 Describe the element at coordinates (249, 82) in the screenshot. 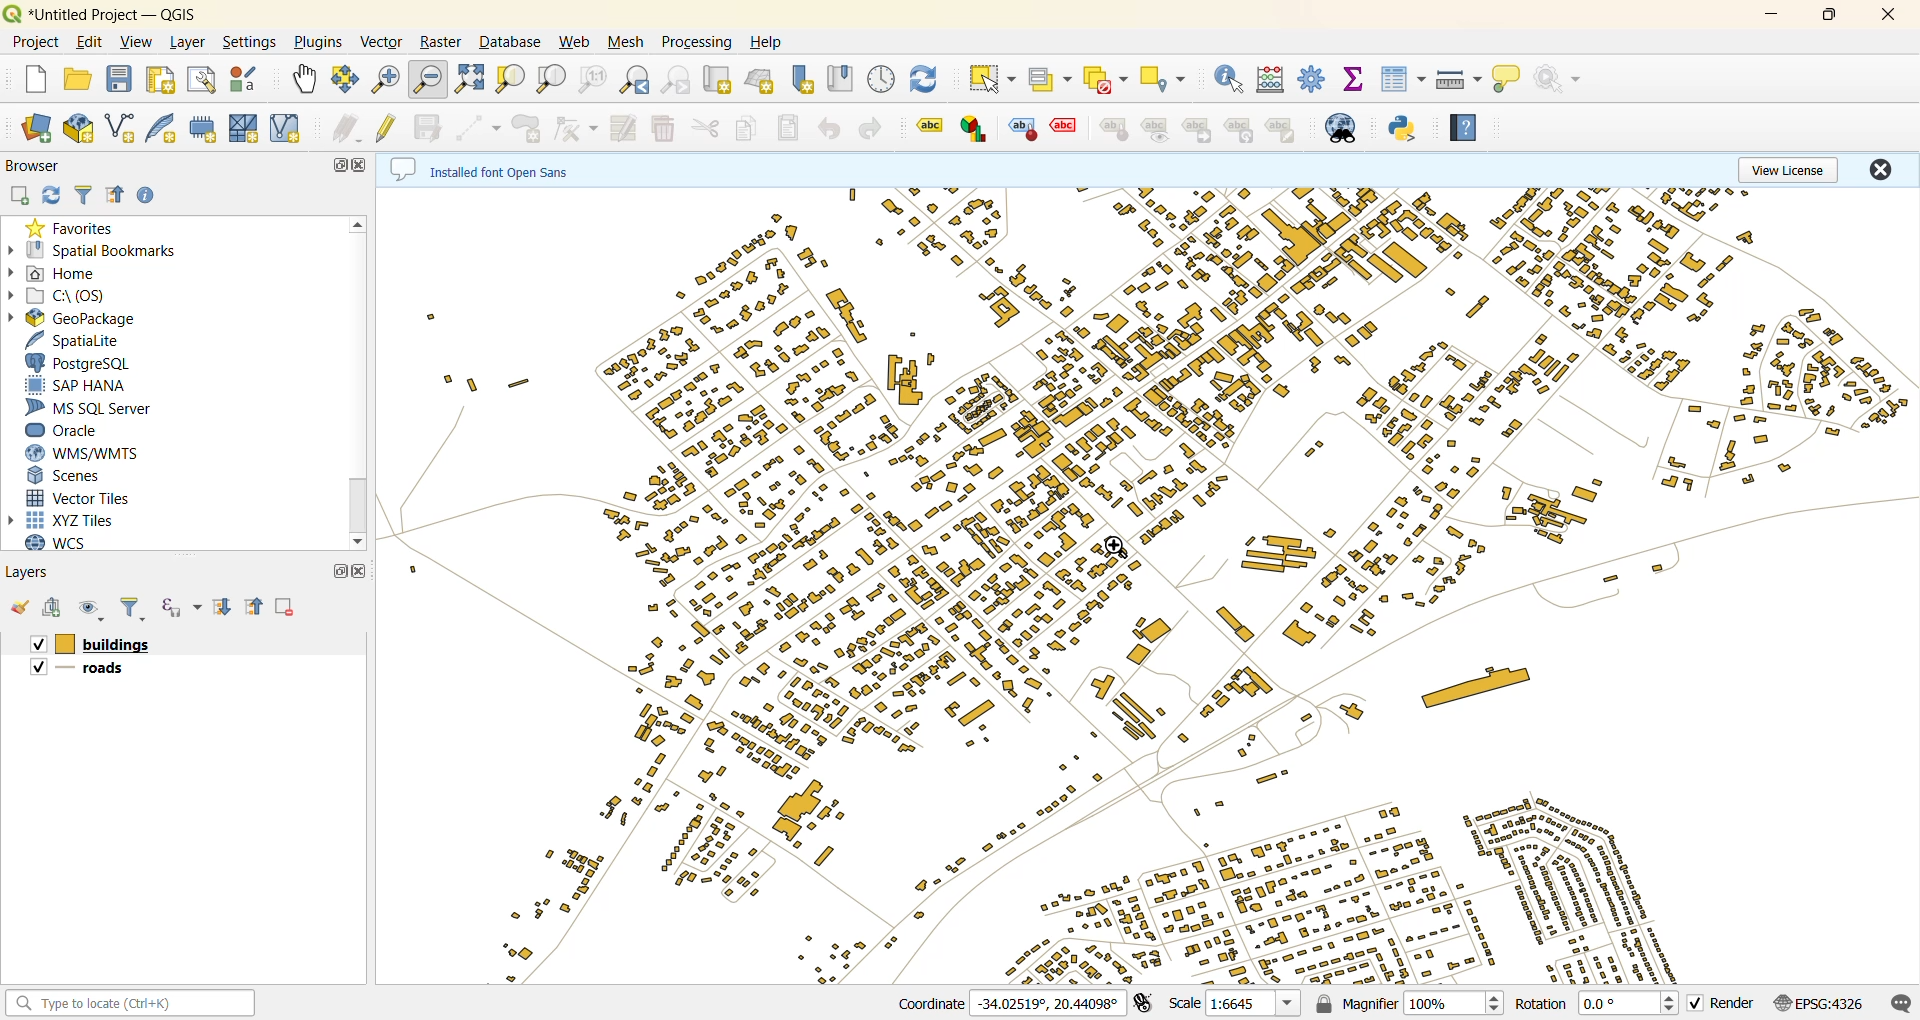

I see `style manager` at that location.